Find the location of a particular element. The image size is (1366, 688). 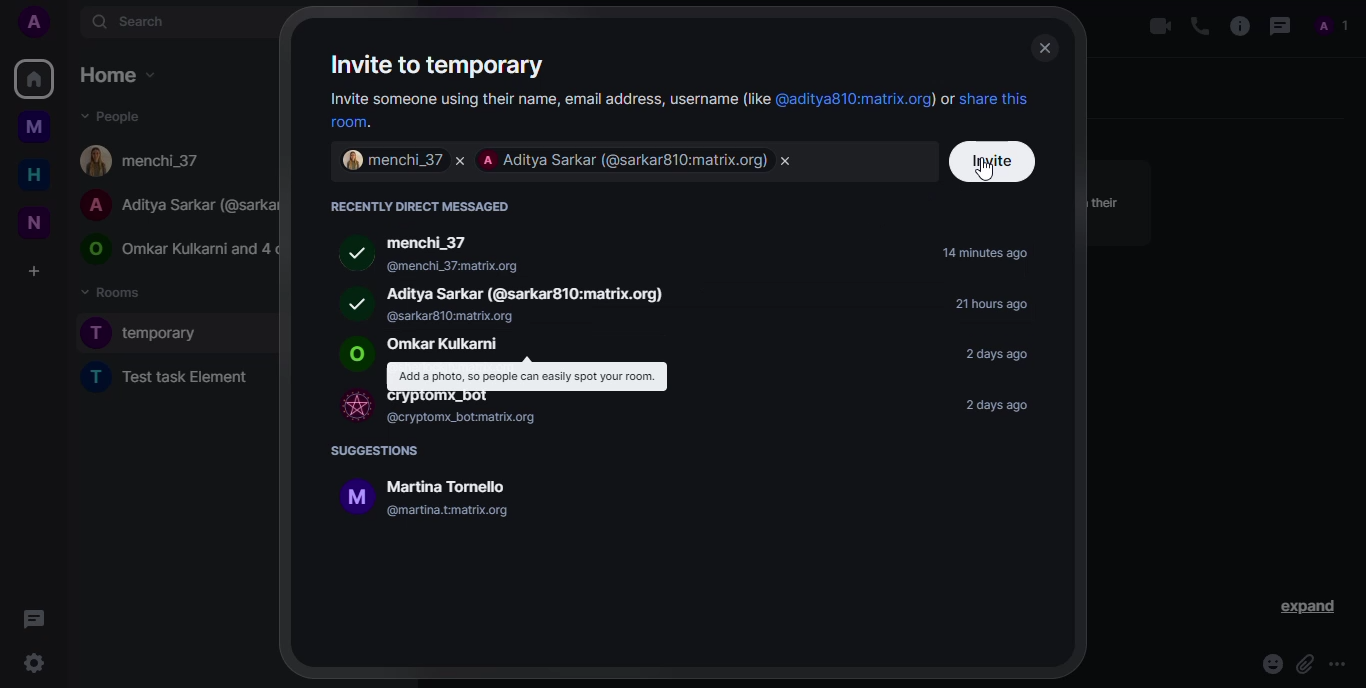

info is located at coordinates (1236, 27).